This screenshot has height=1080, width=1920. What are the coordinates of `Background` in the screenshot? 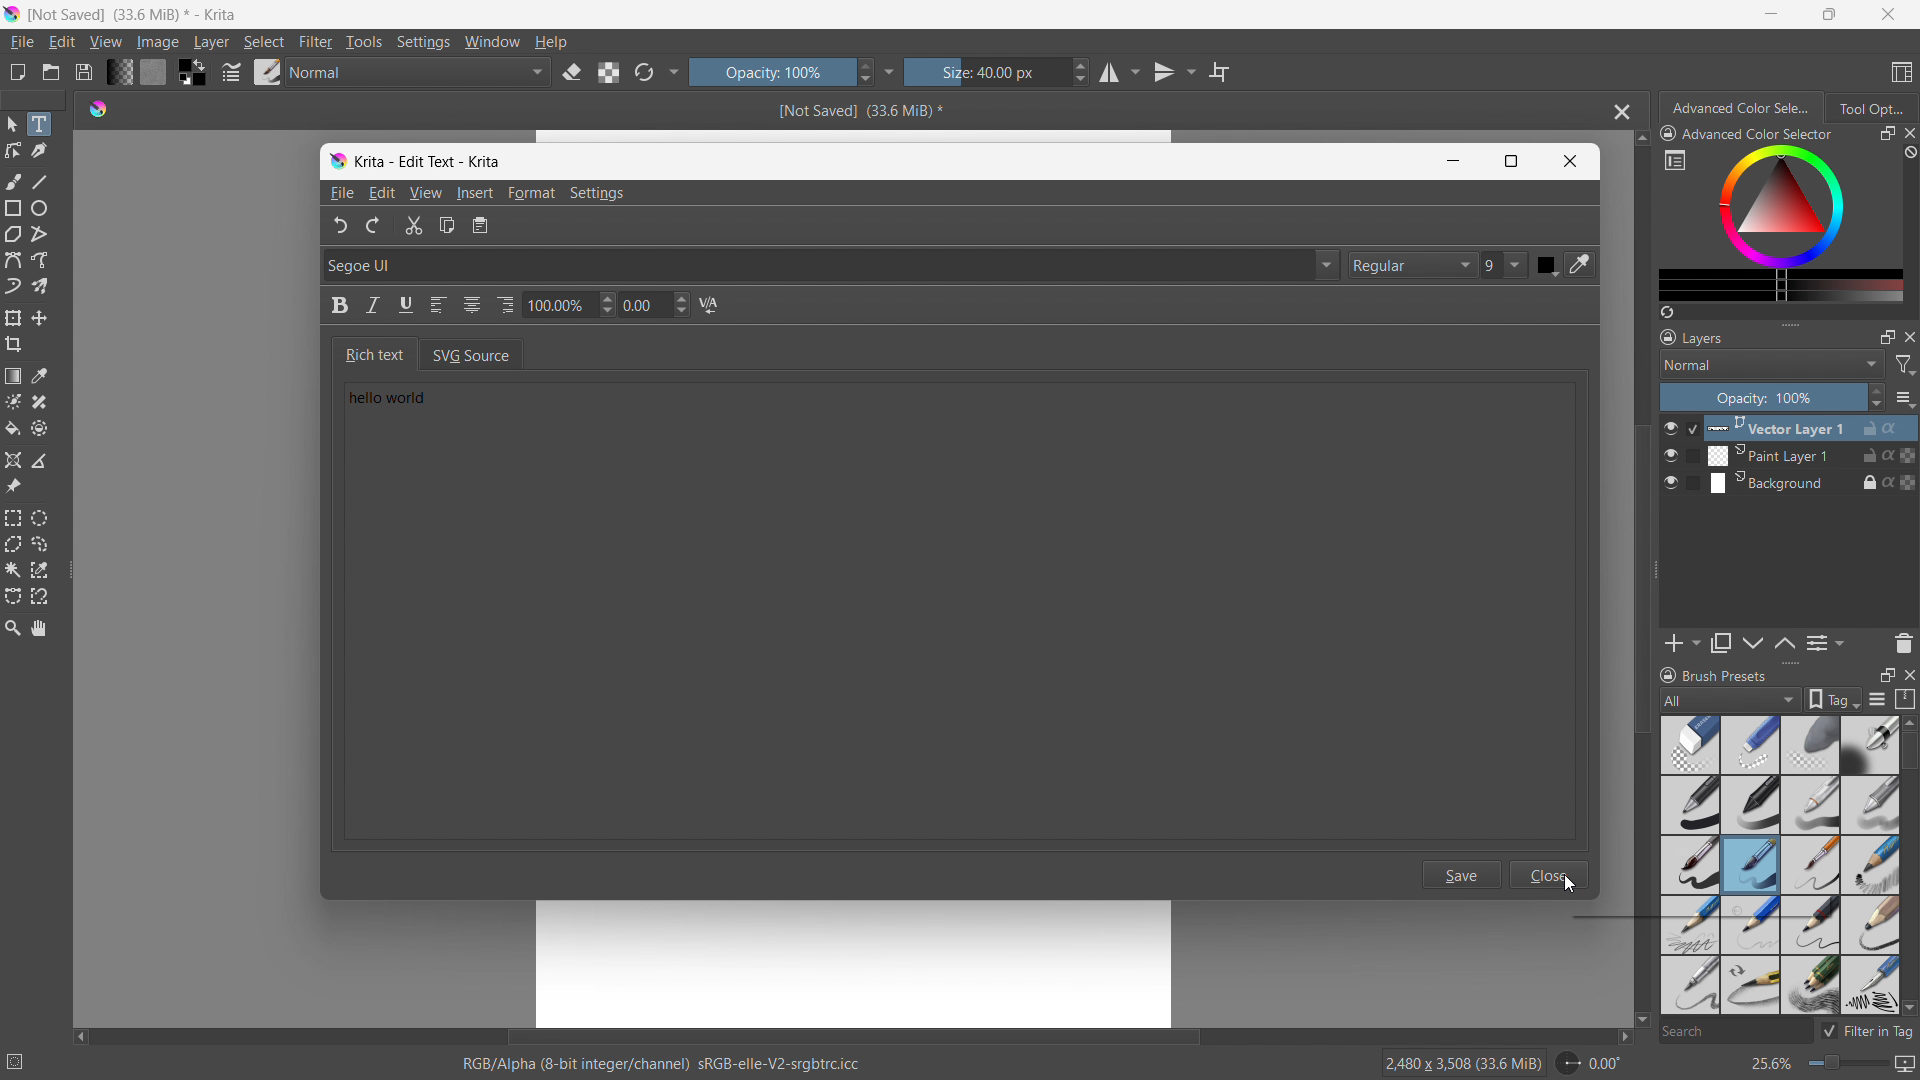 It's located at (1800, 482).